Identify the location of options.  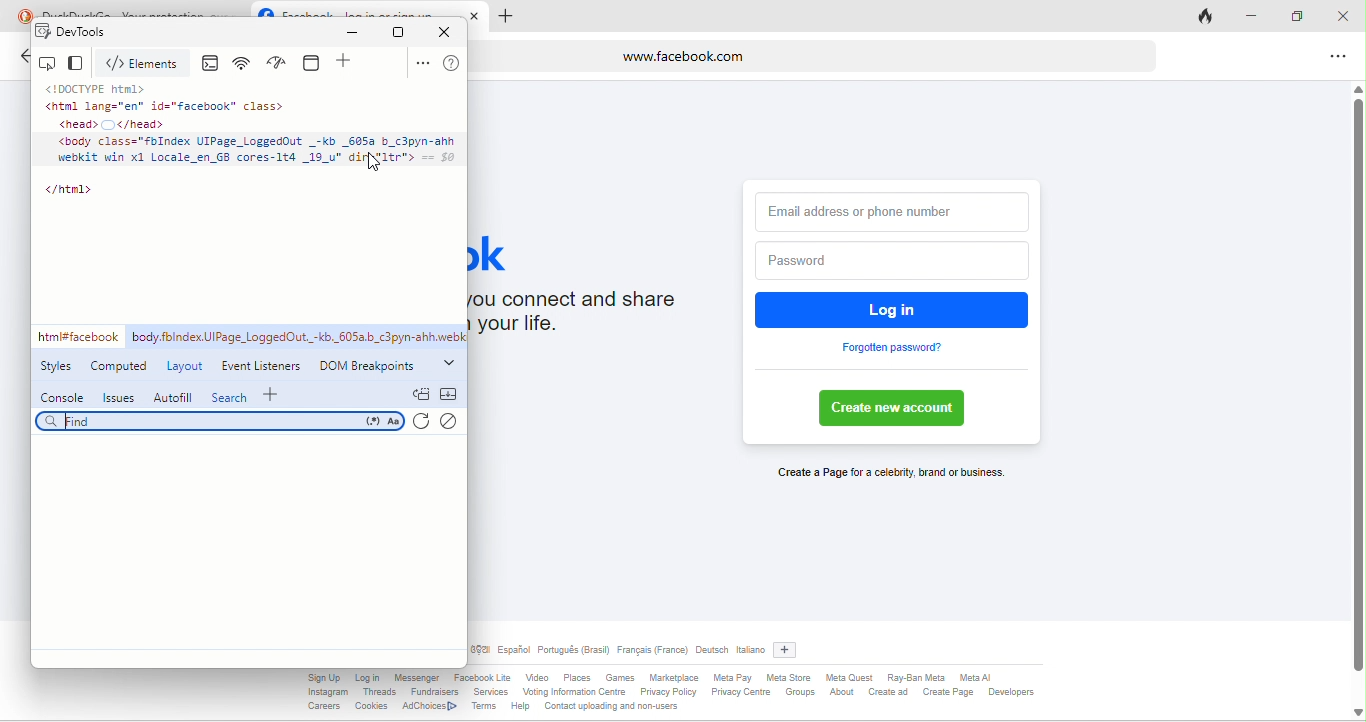
(1334, 58).